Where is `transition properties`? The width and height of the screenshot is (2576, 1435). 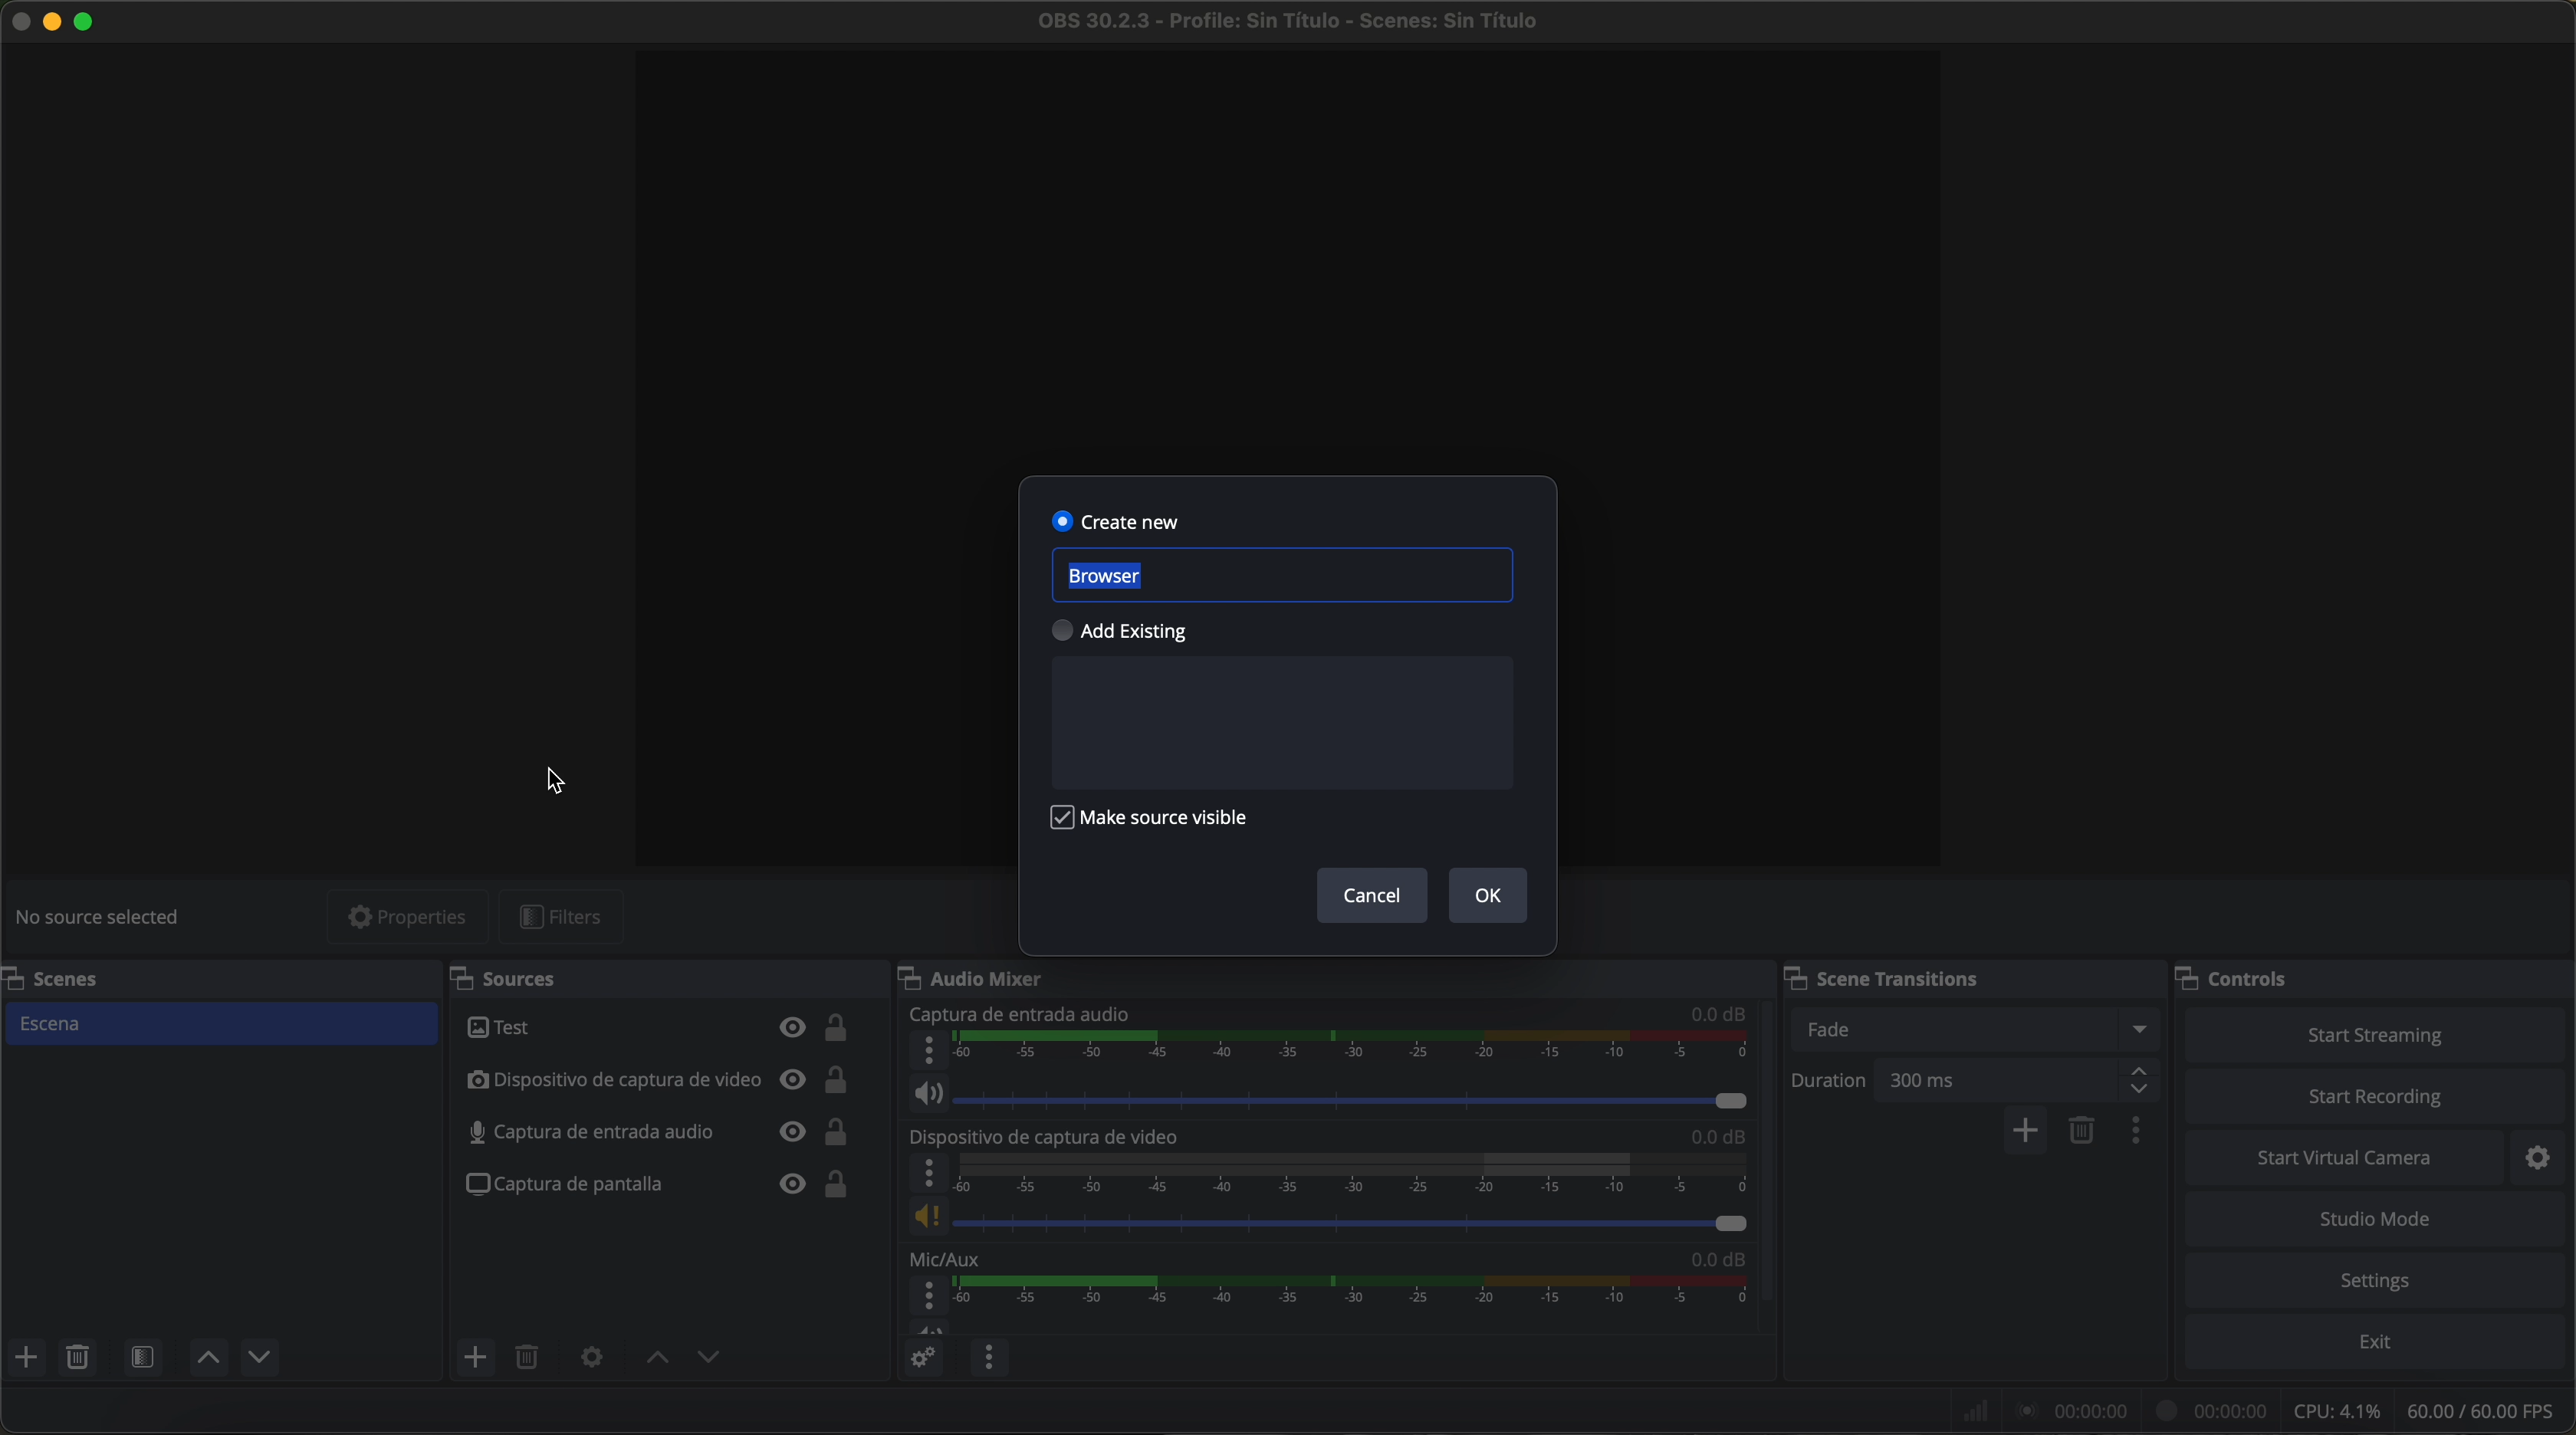 transition properties is located at coordinates (2140, 1133).